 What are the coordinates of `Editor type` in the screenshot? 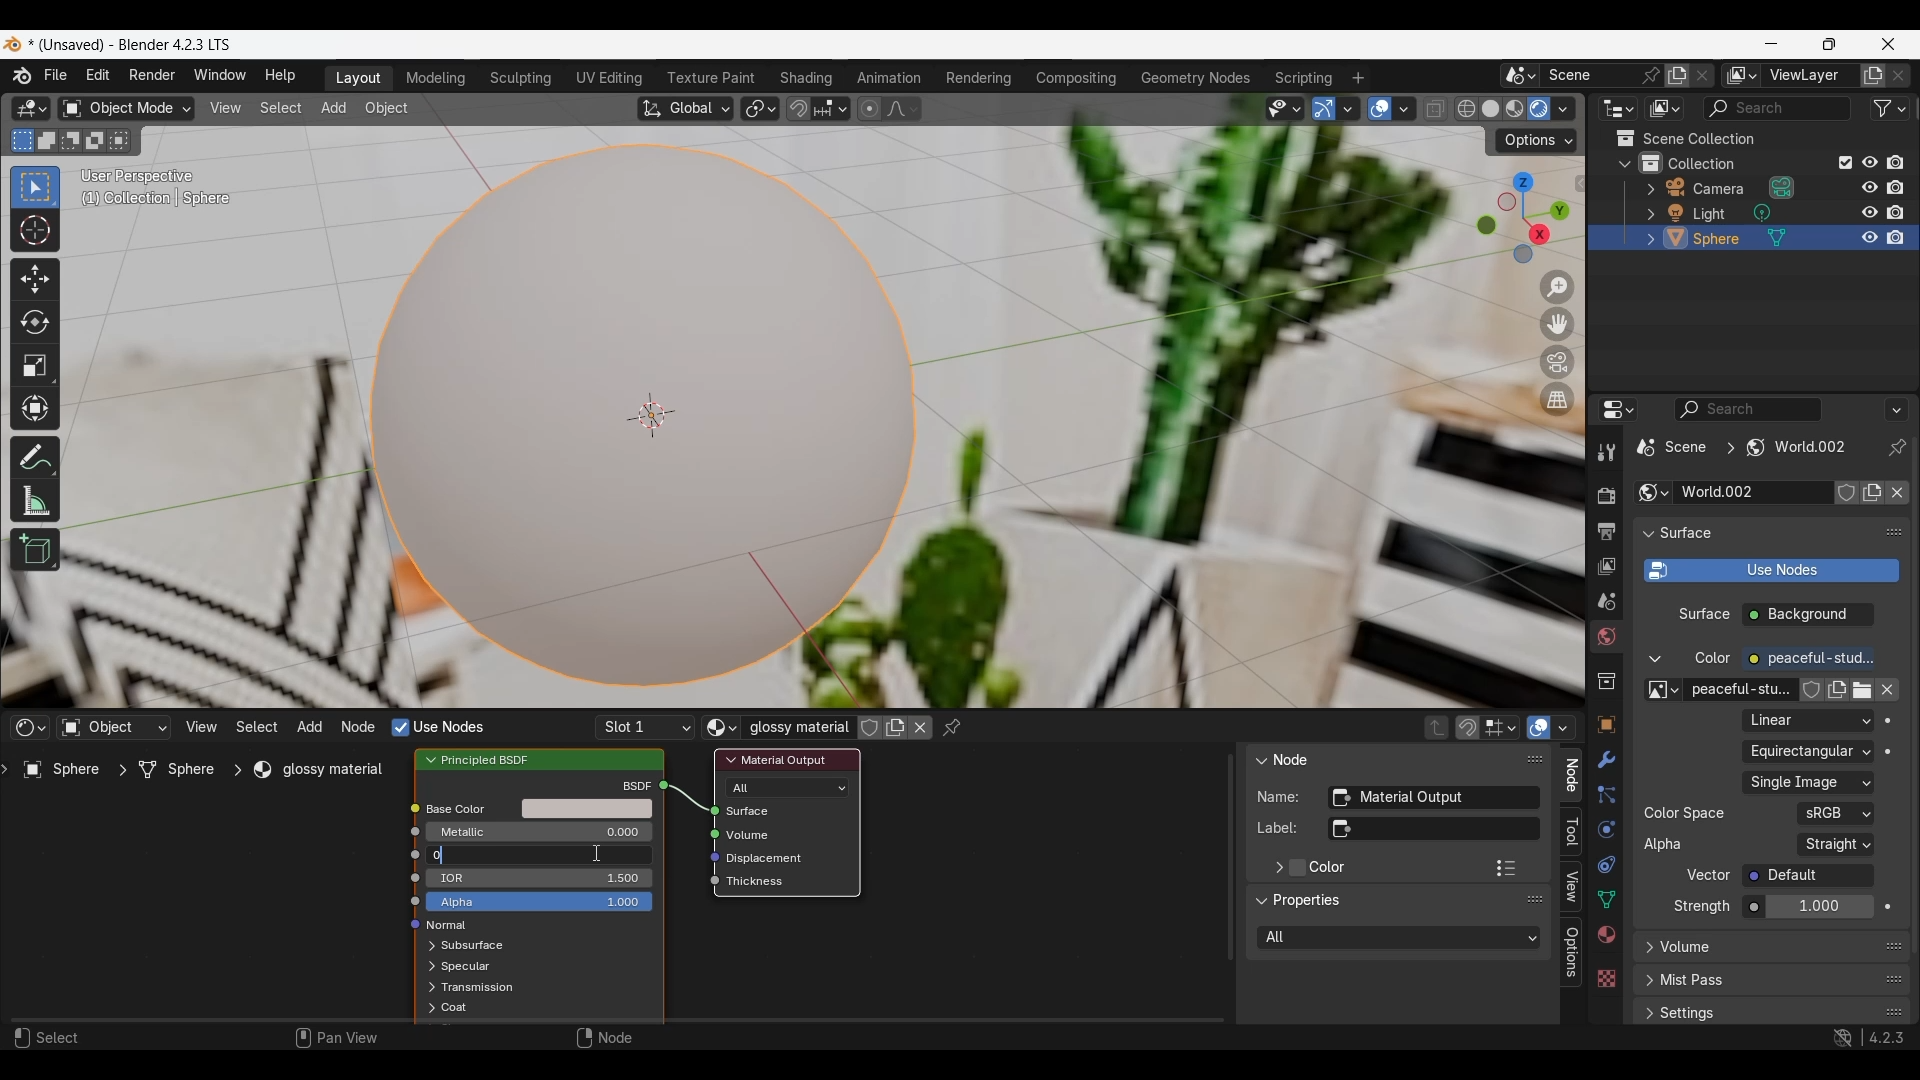 It's located at (31, 108).